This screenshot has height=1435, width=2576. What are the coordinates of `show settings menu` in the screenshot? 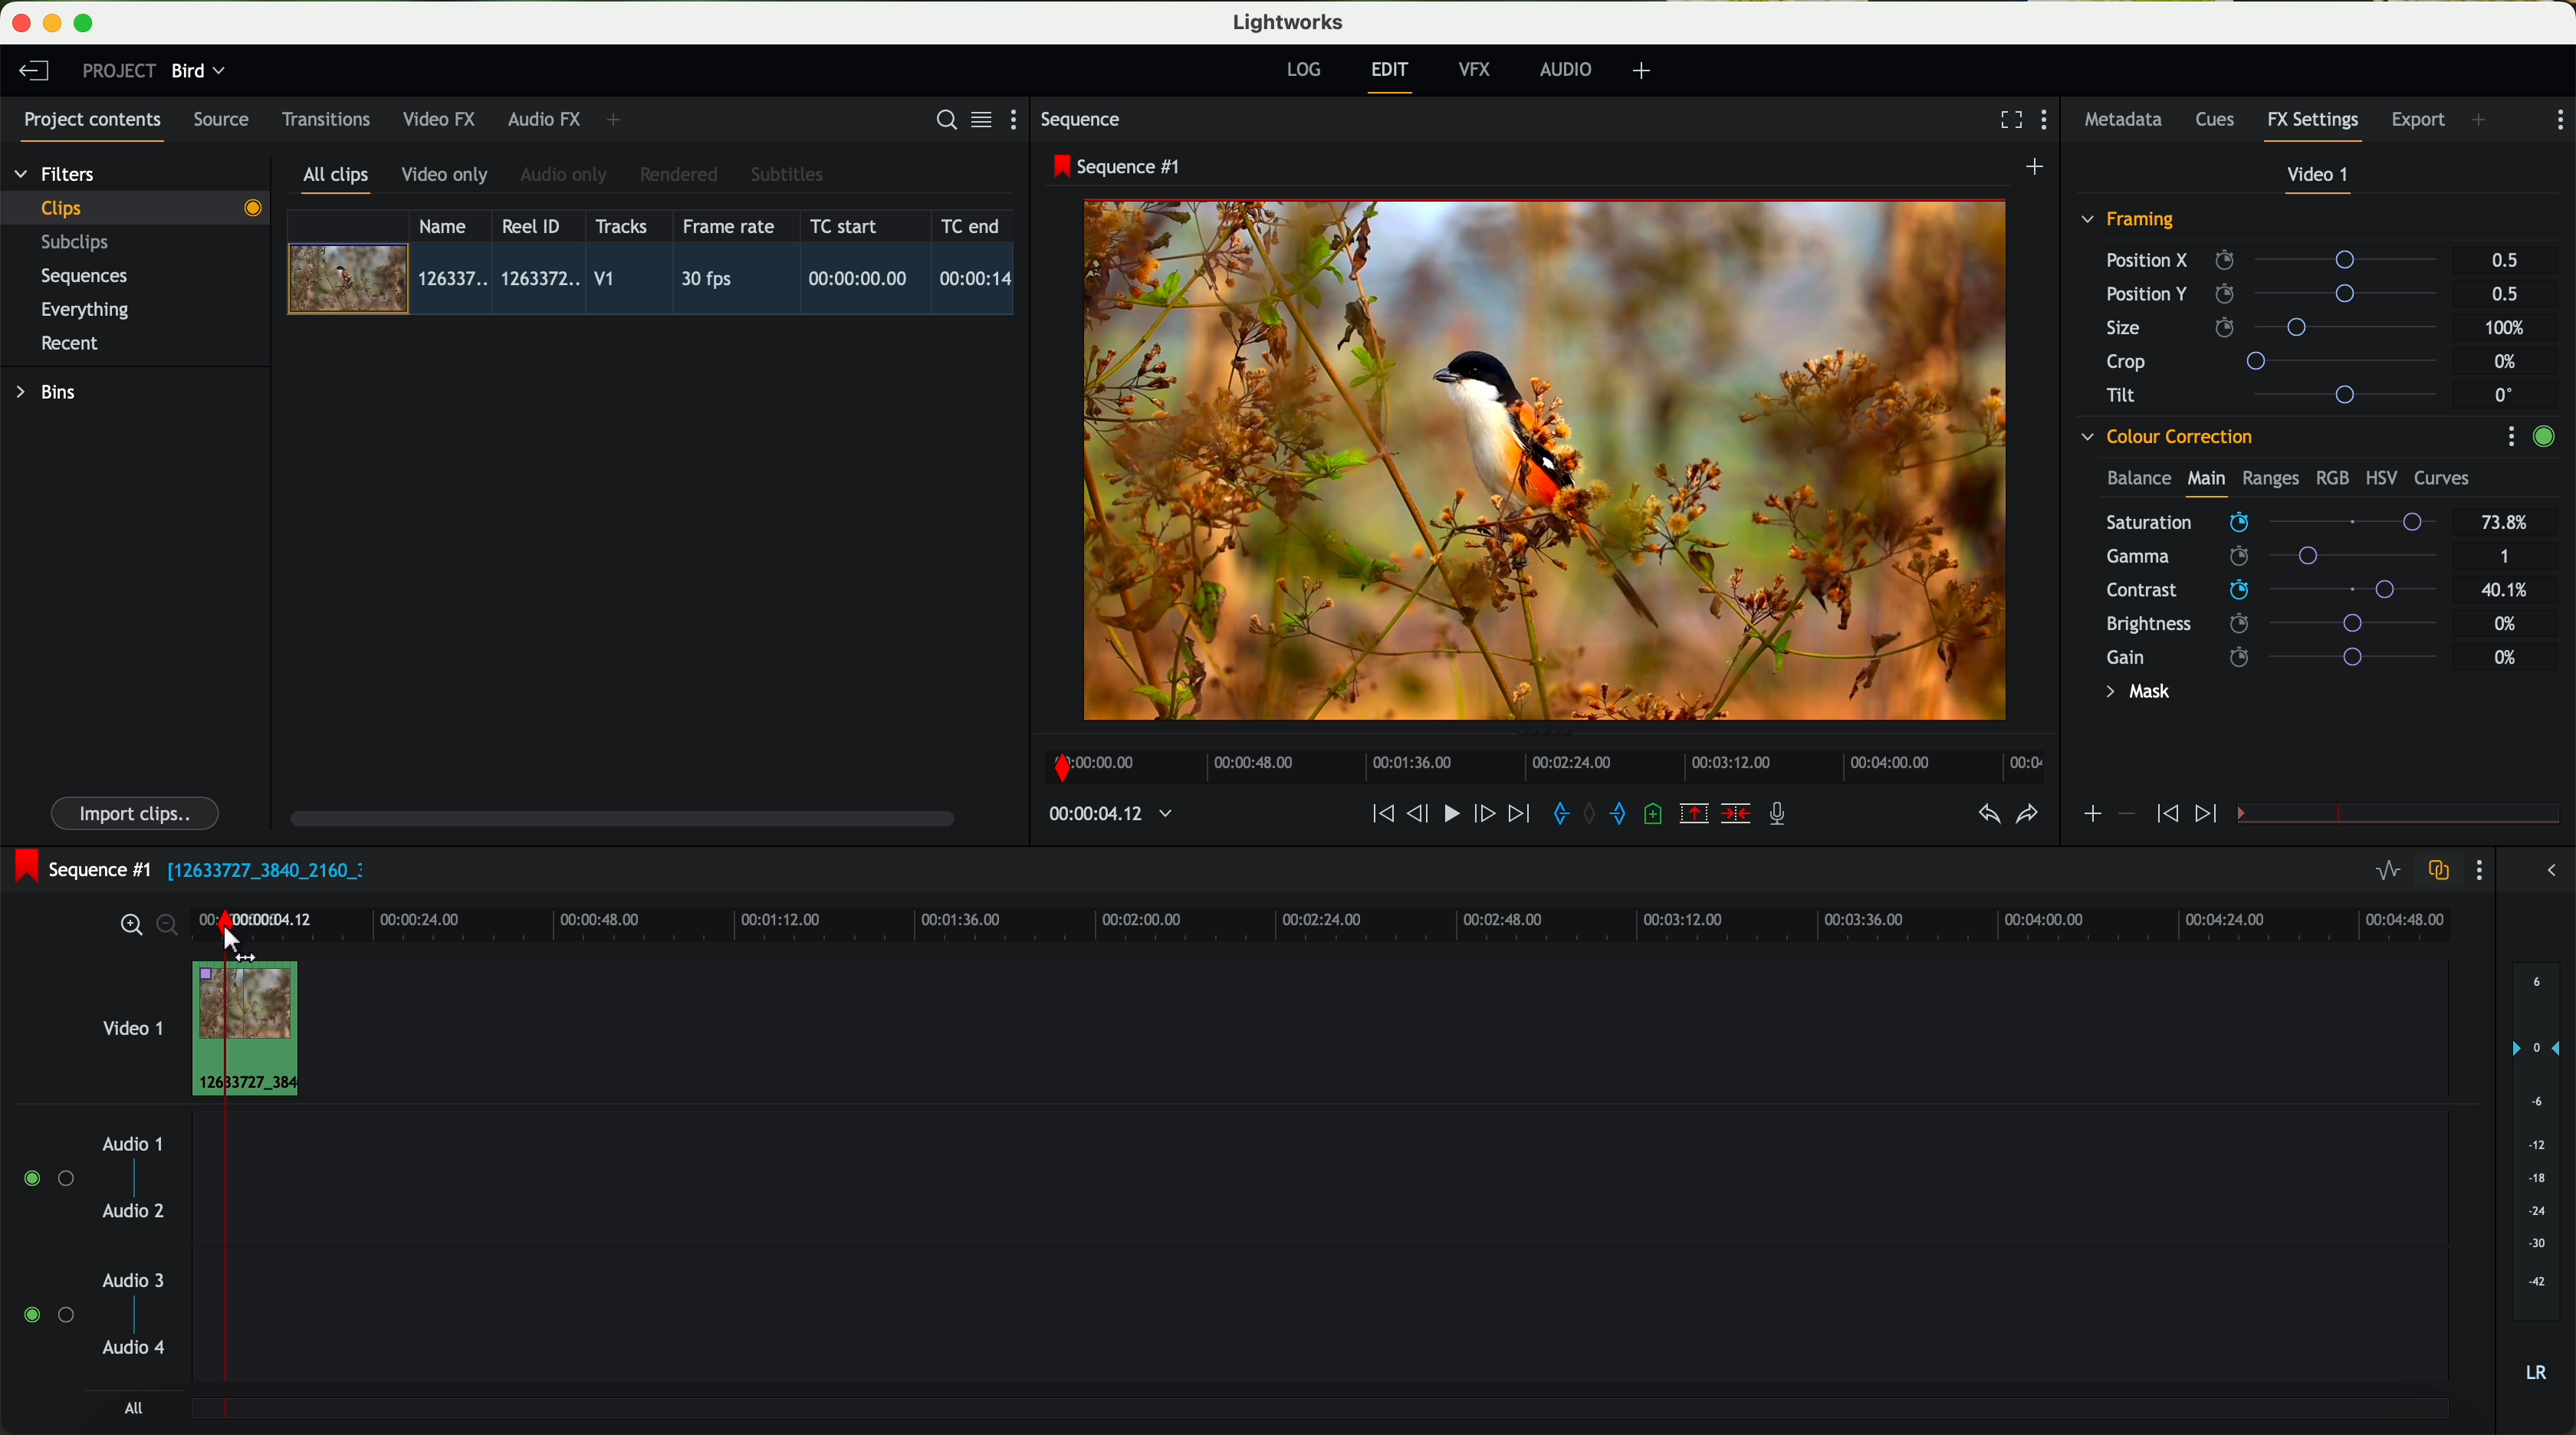 It's located at (2049, 122).